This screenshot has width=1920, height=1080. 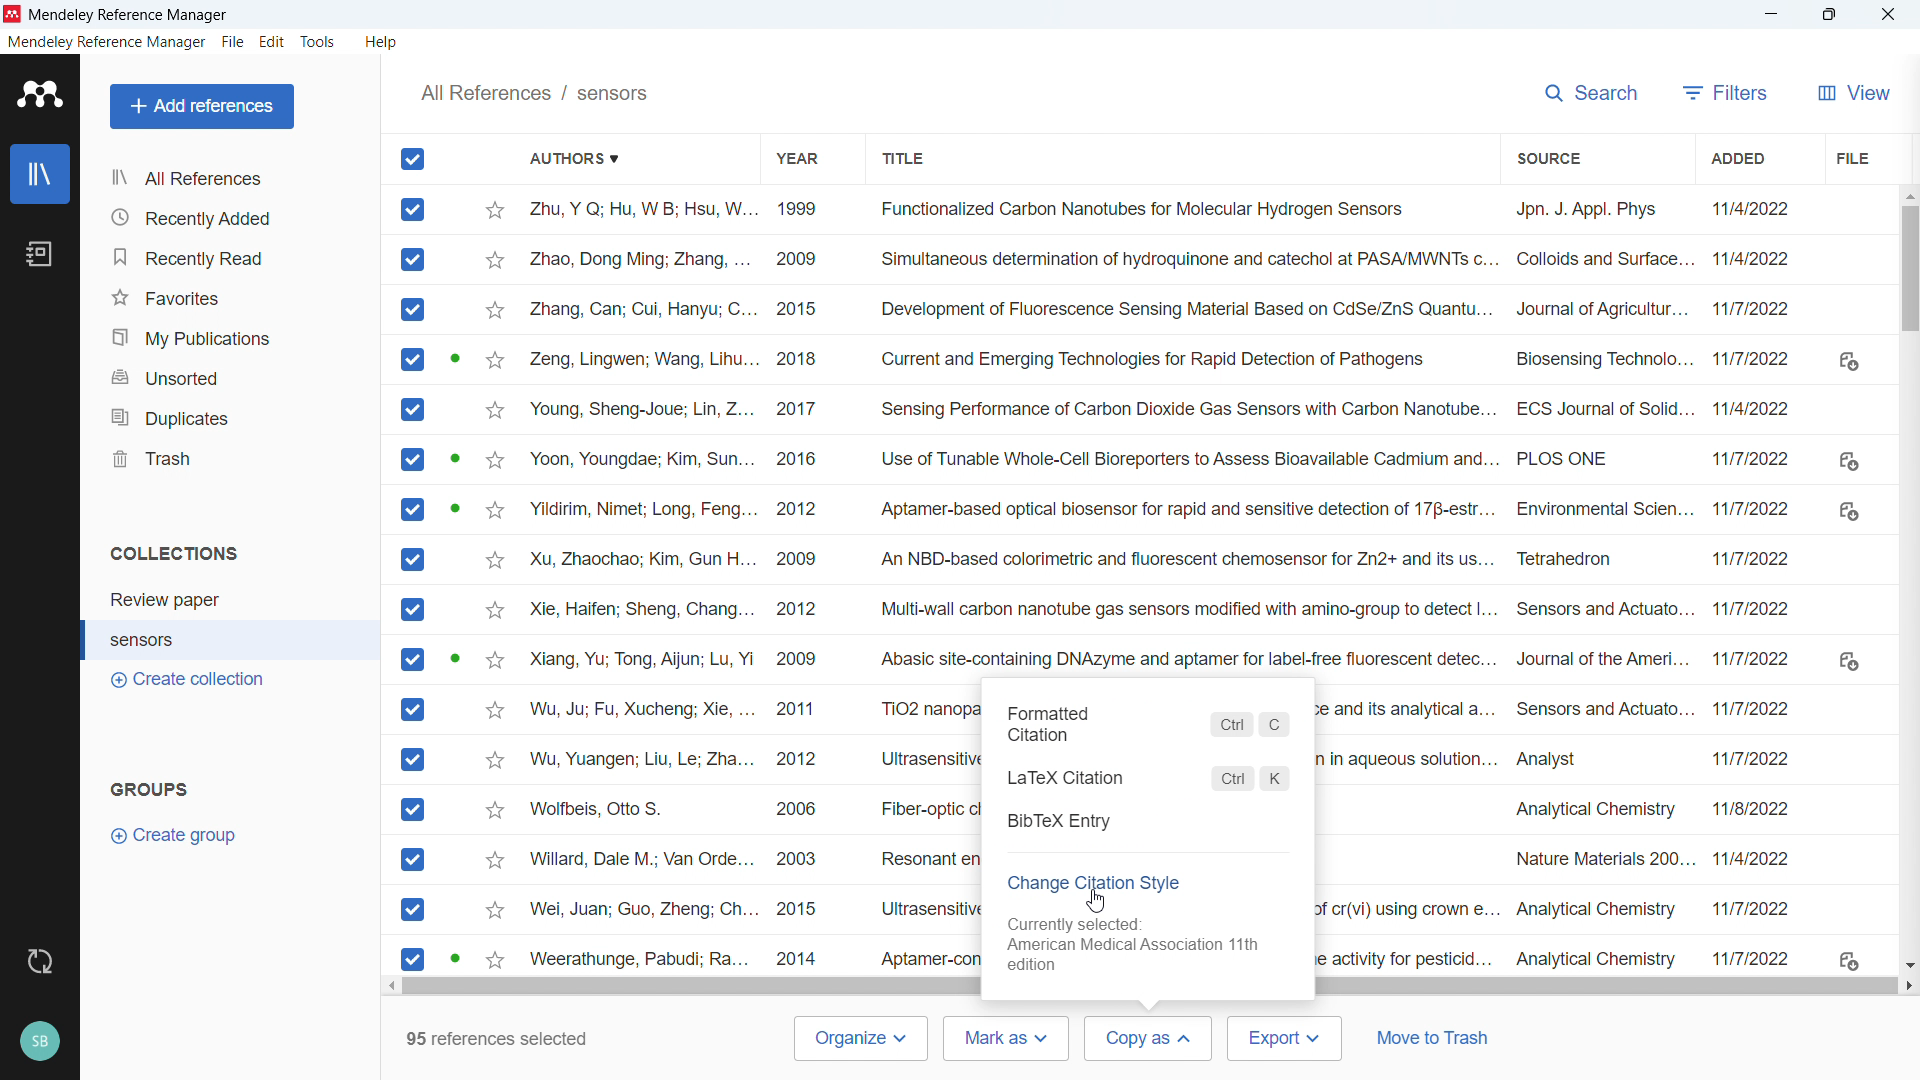 I want to click on library, so click(x=41, y=173).